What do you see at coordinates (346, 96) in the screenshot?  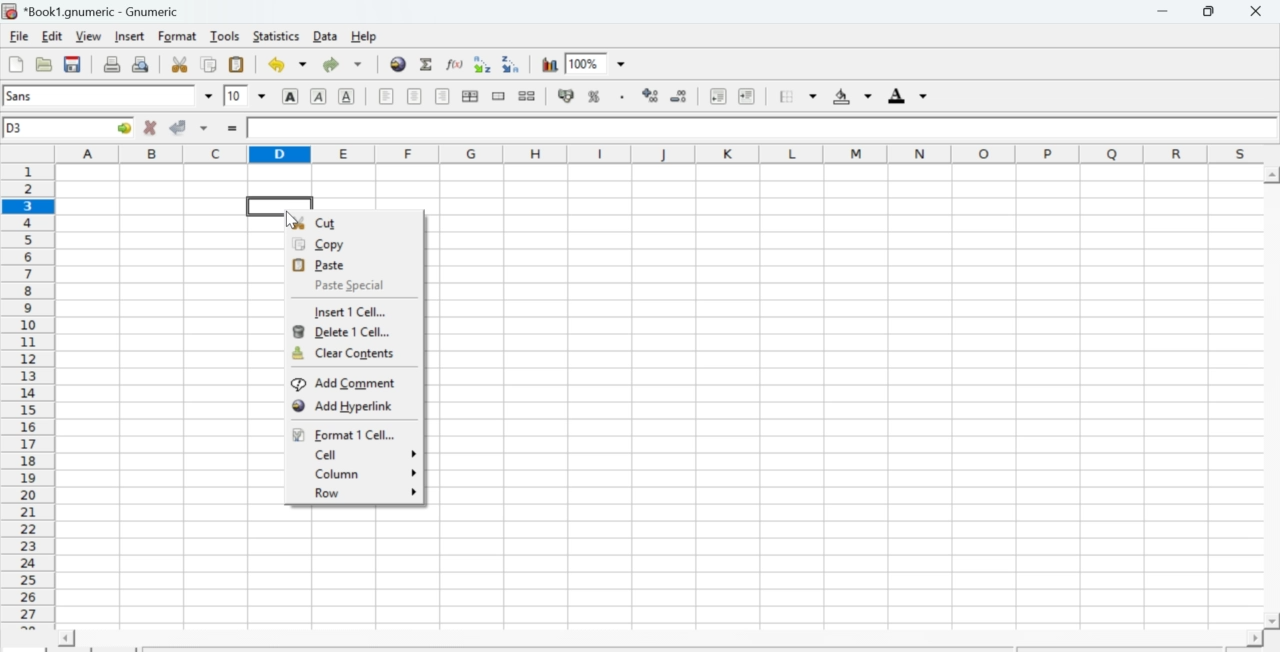 I see `Underground` at bounding box center [346, 96].